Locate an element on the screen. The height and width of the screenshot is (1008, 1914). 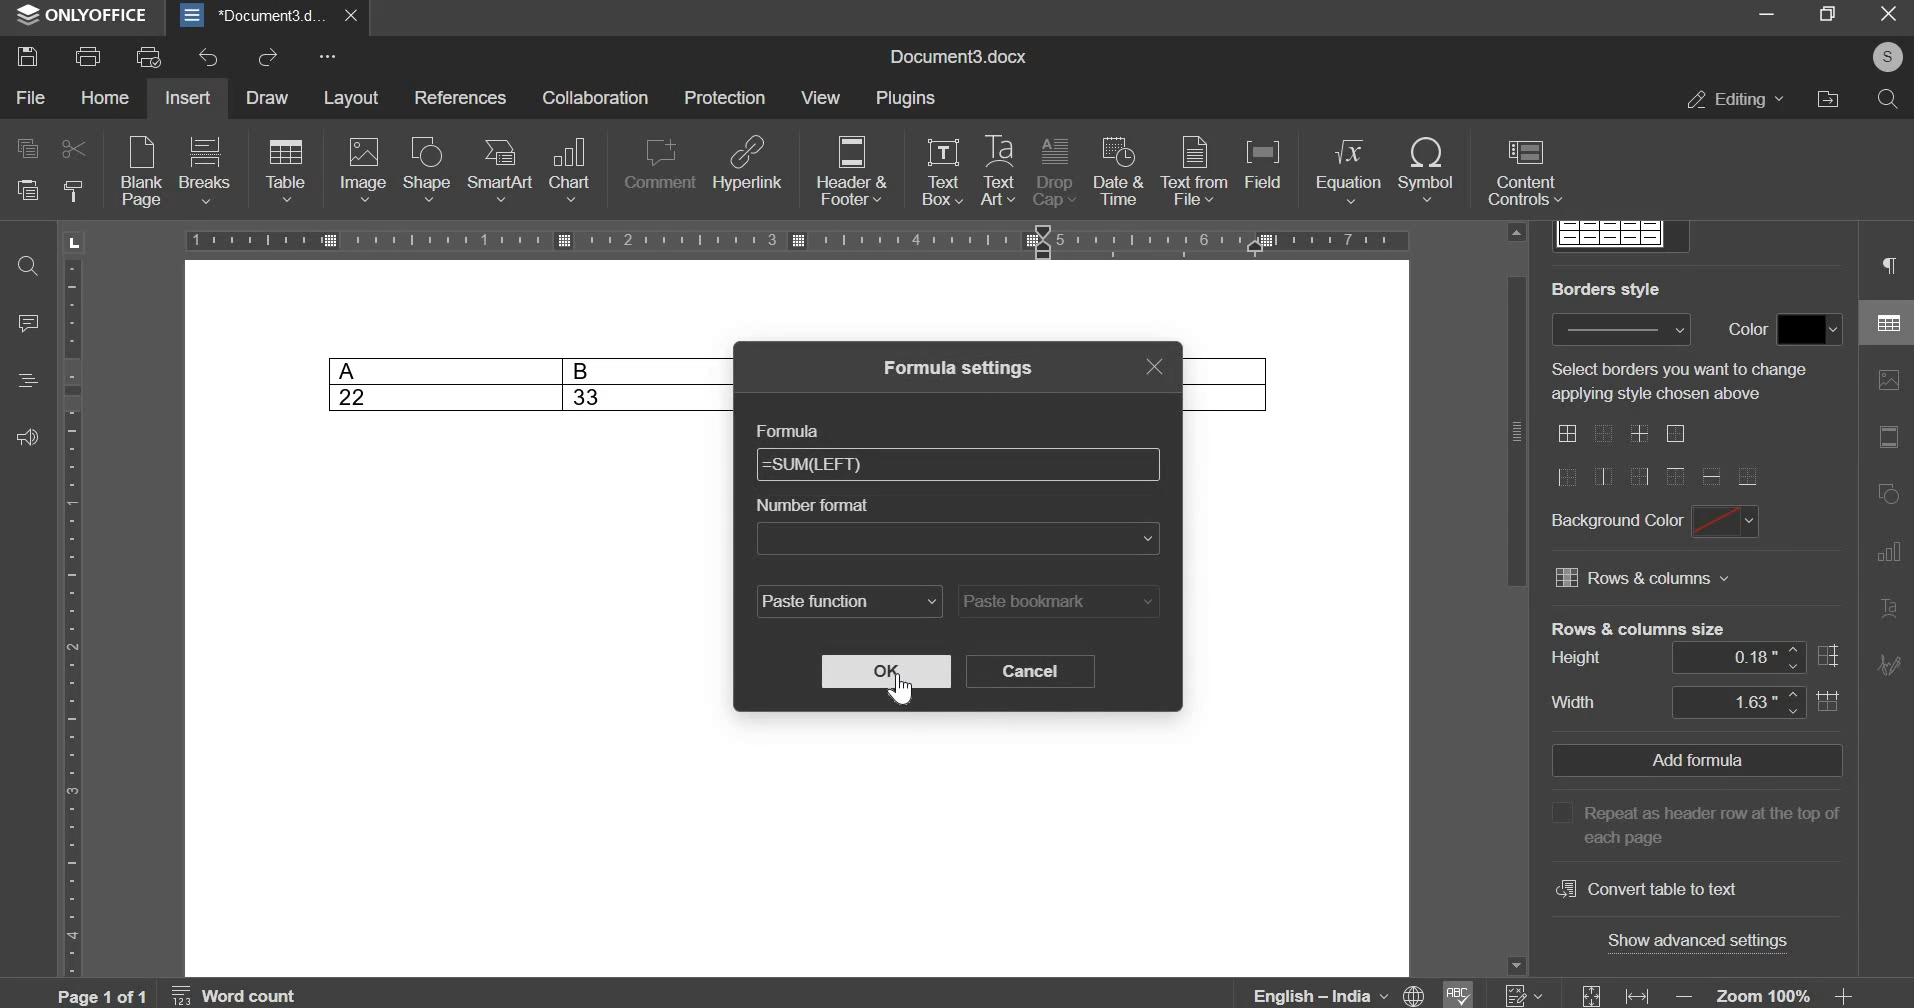
paste bookmark is located at coordinates (1059, 602).